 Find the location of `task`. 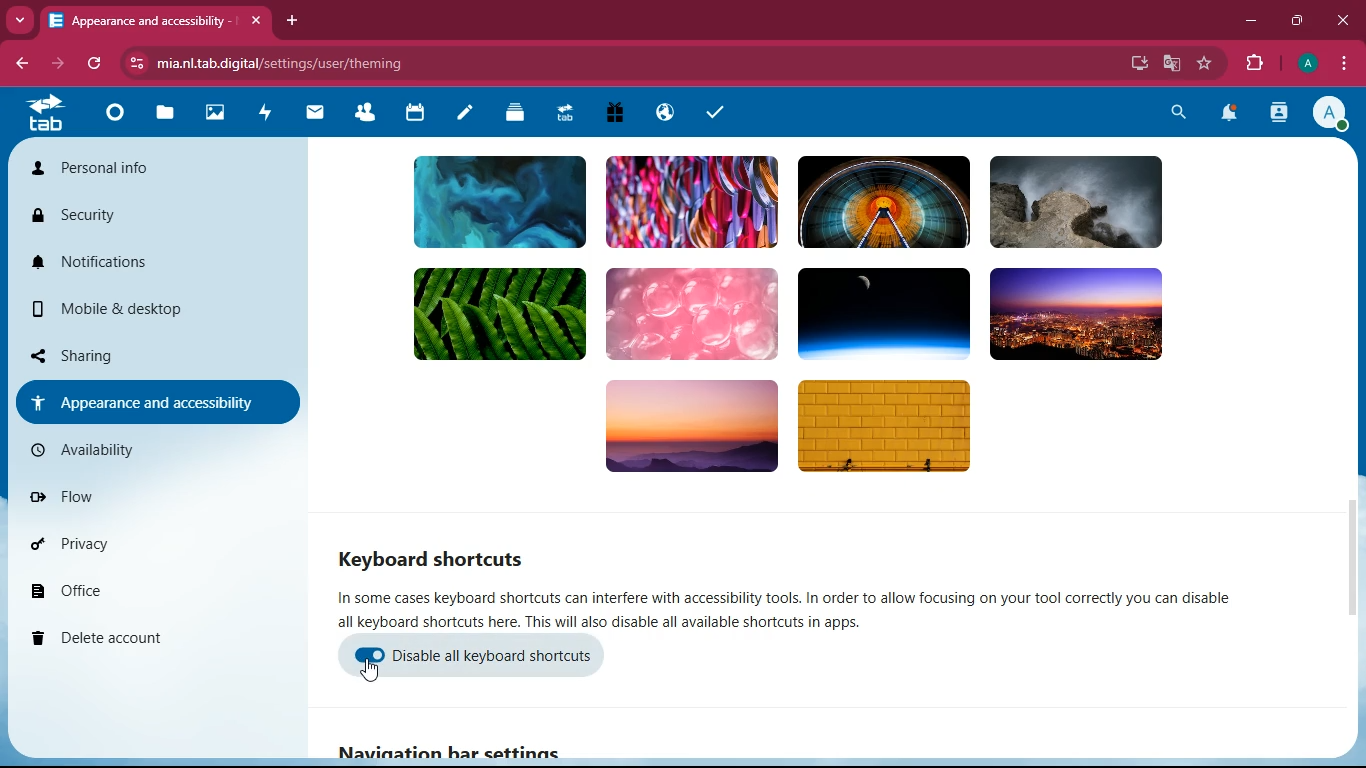

task is located at coordinates (719, 115).